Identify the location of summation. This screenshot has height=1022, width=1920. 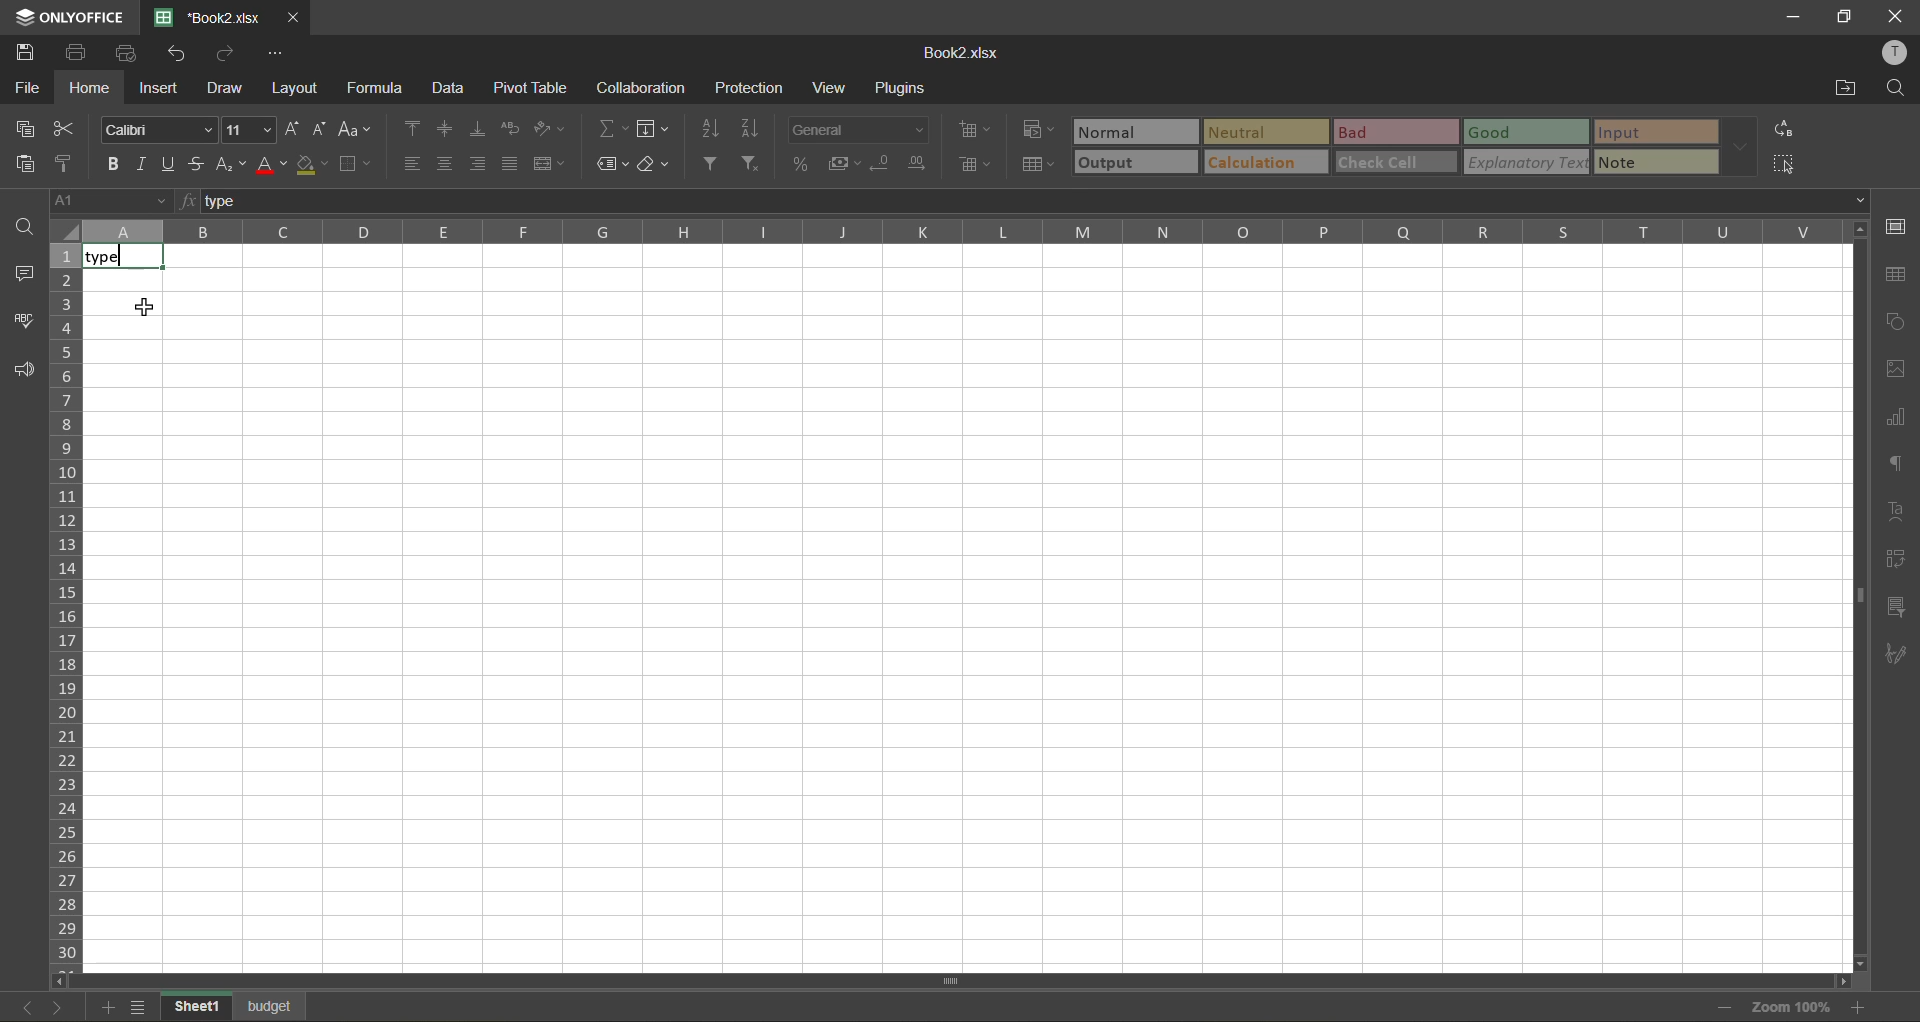
(610, 129).